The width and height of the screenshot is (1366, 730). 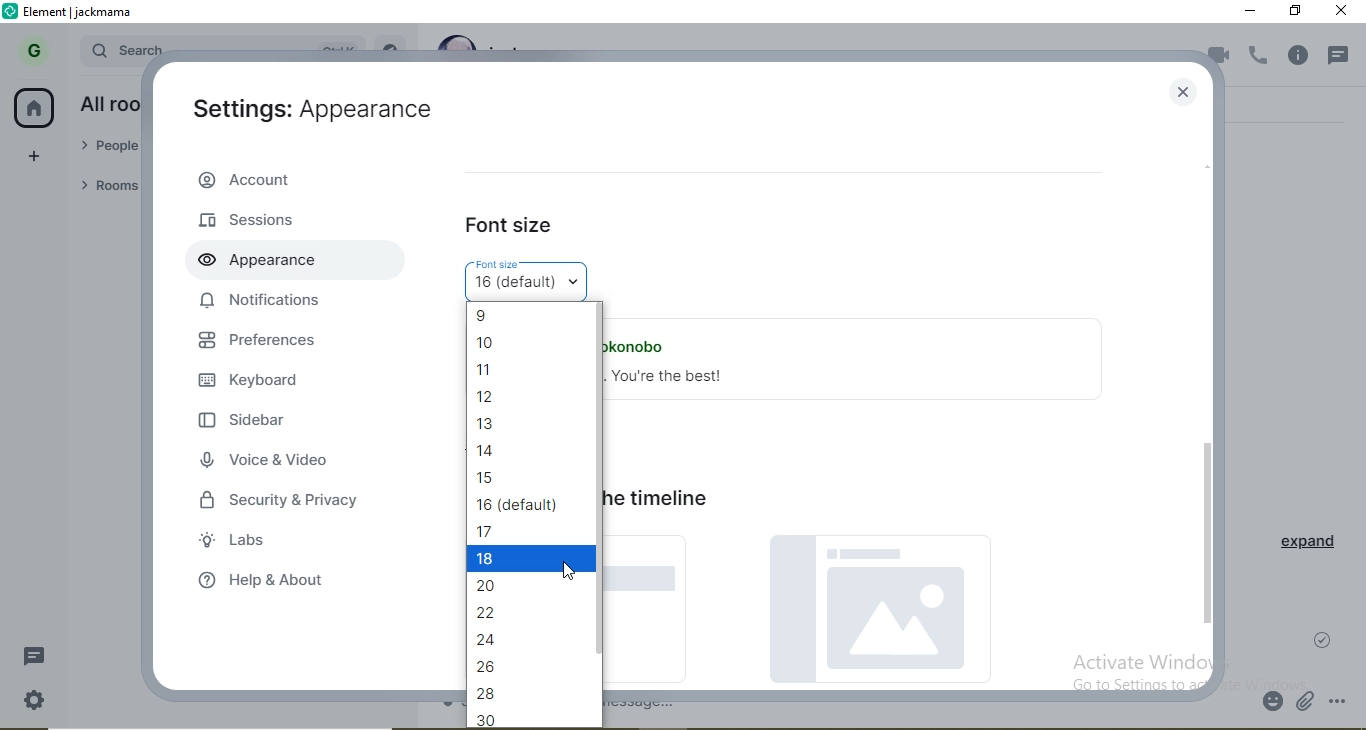 What do you see at coordinates (1184, 93) in the screenshot?
I see `close` at bounding box center [1184, 93].